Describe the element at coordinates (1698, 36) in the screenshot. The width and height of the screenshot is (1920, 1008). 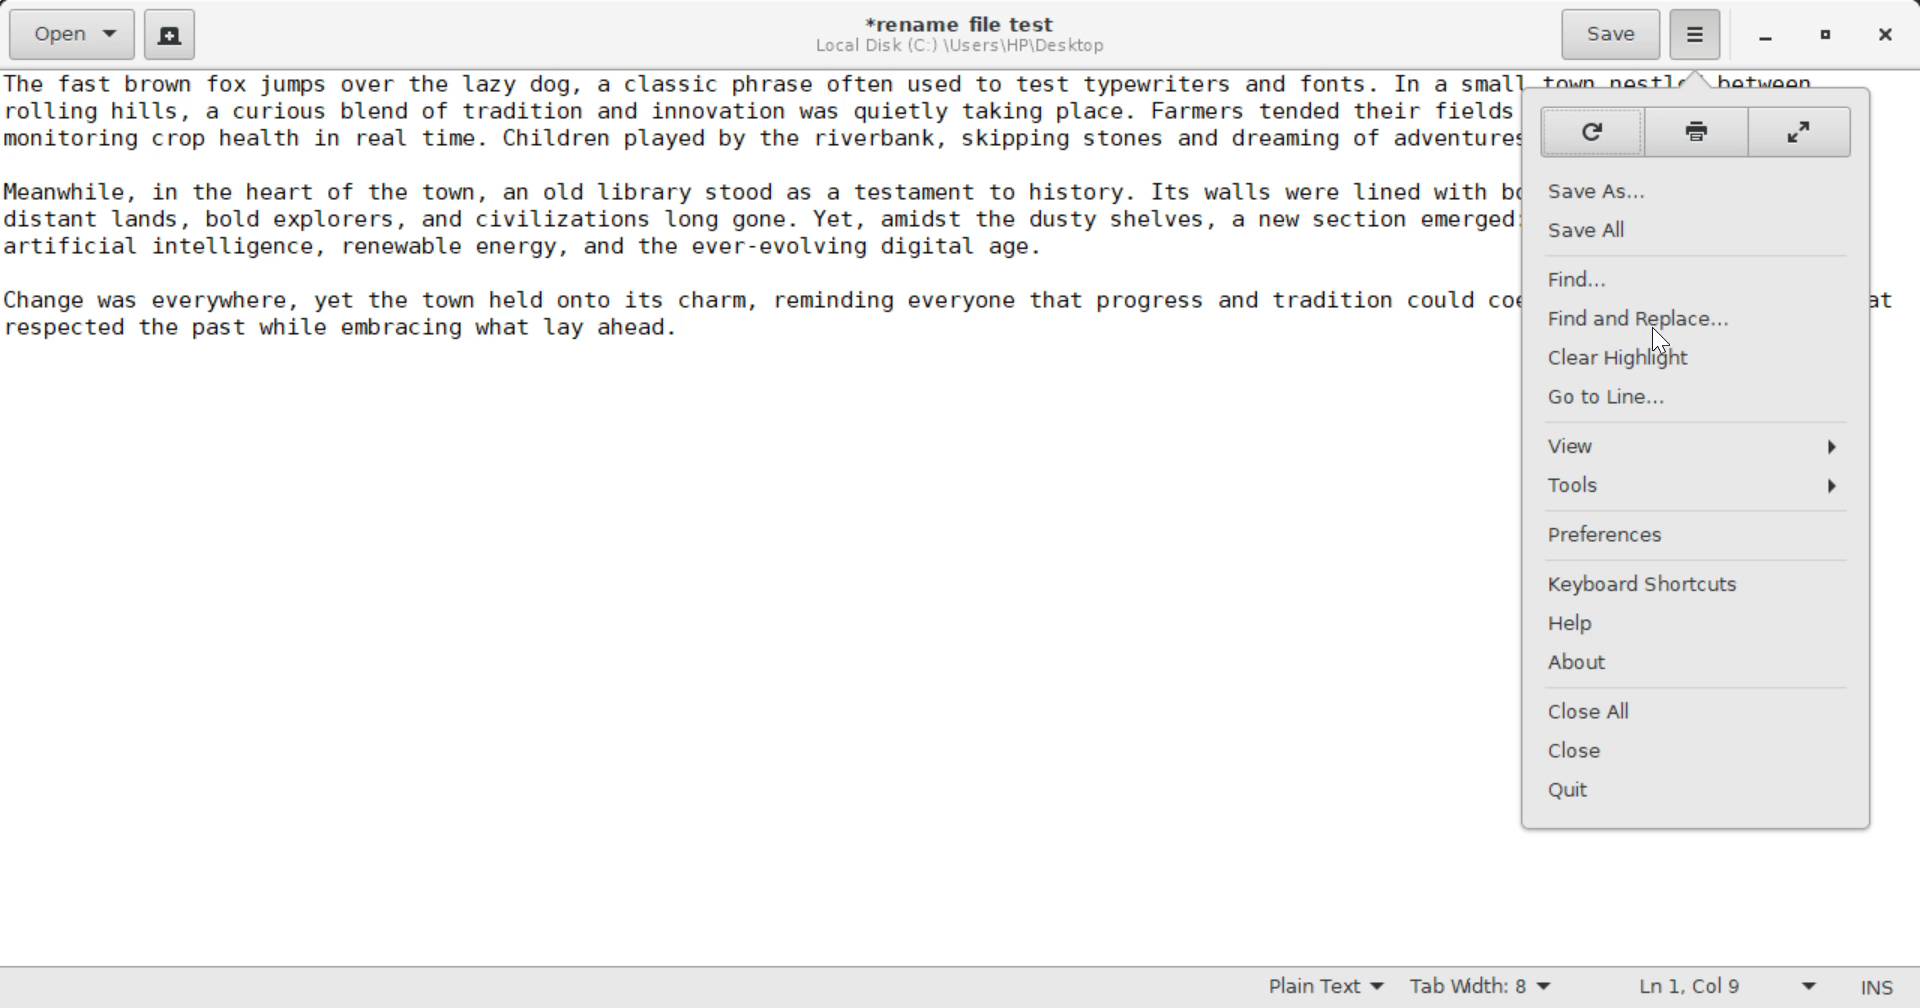
I see `More Options Menu Open` at that location.